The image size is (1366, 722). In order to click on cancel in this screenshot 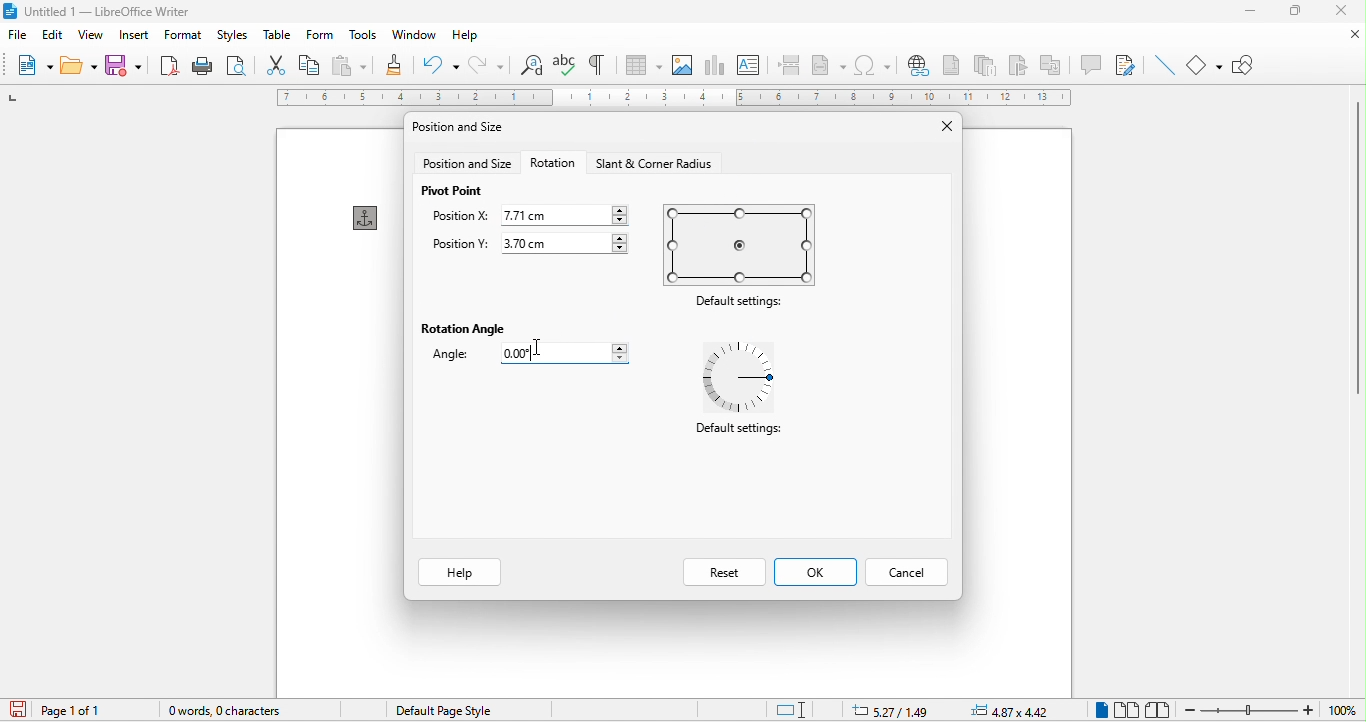, I will do `click(904, 572)`.